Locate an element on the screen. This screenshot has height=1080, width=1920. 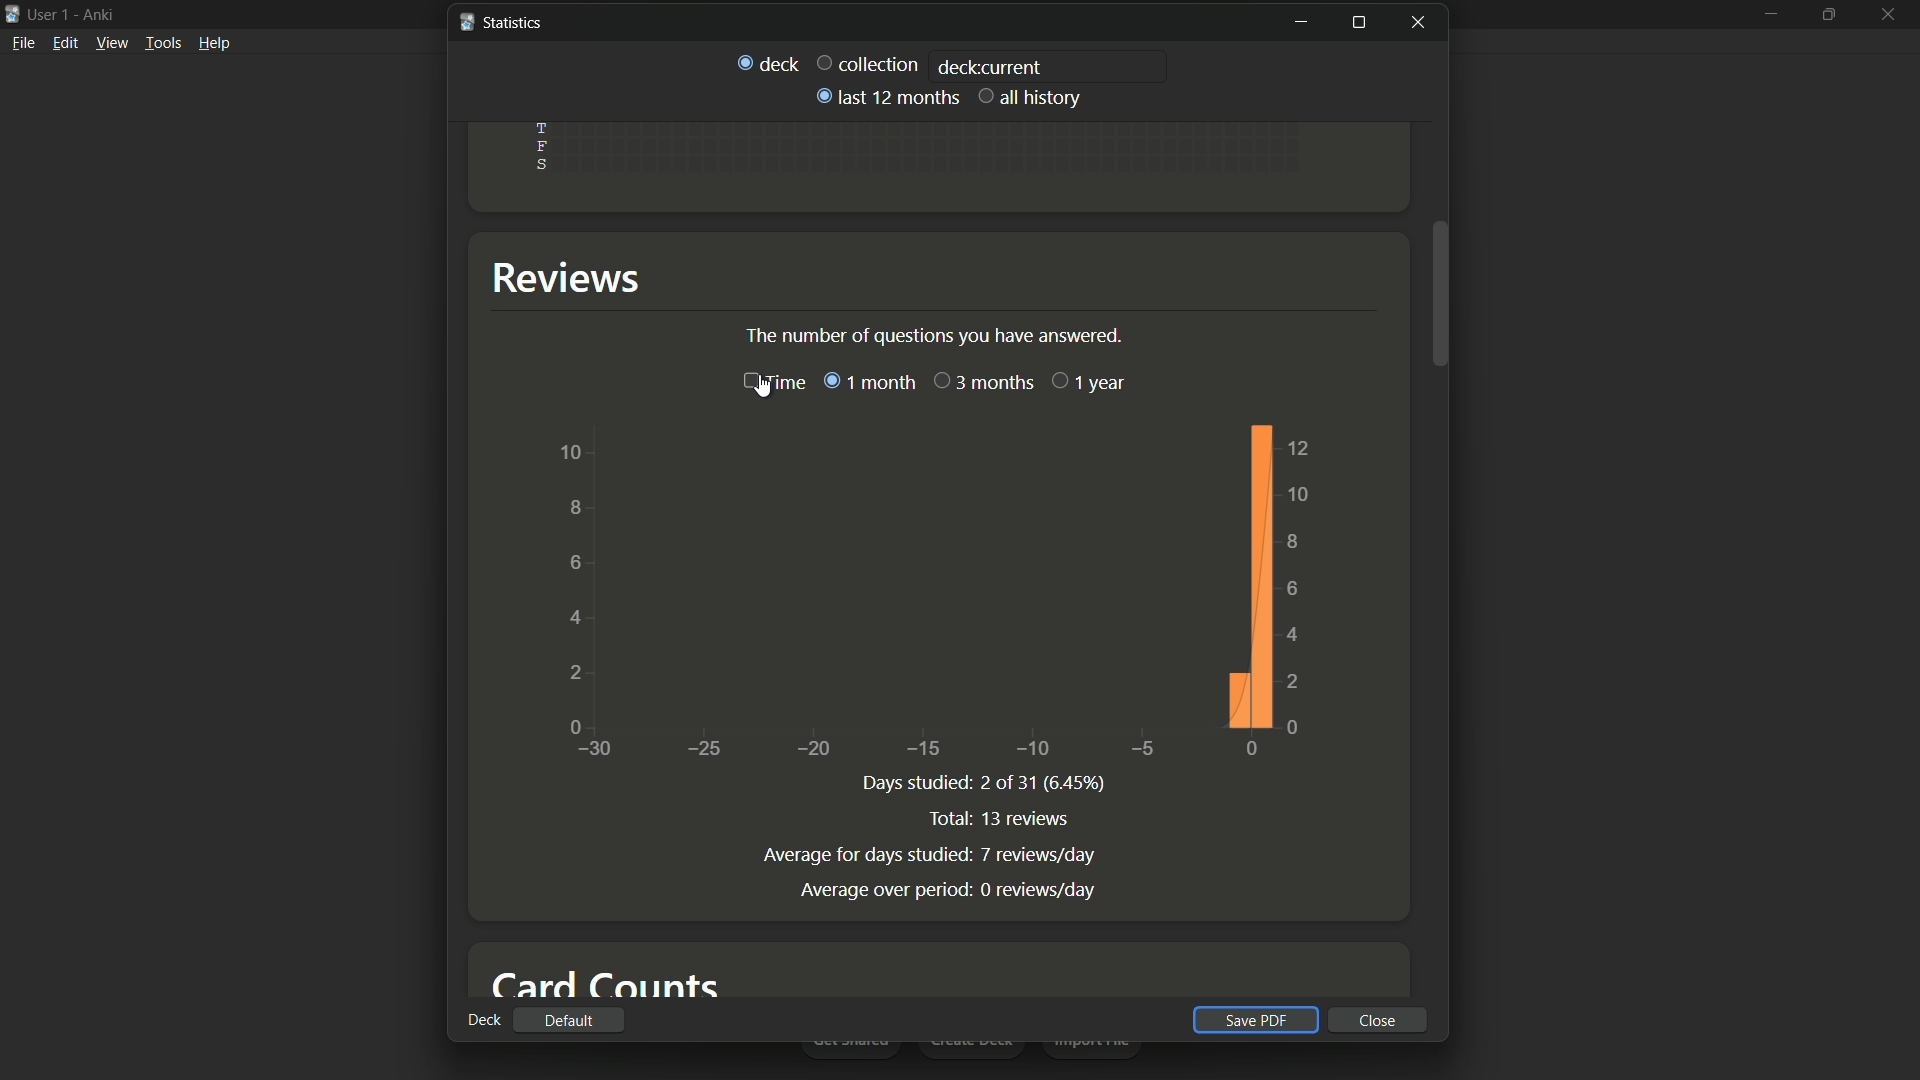
help menu is located at coordinates (215, 42).